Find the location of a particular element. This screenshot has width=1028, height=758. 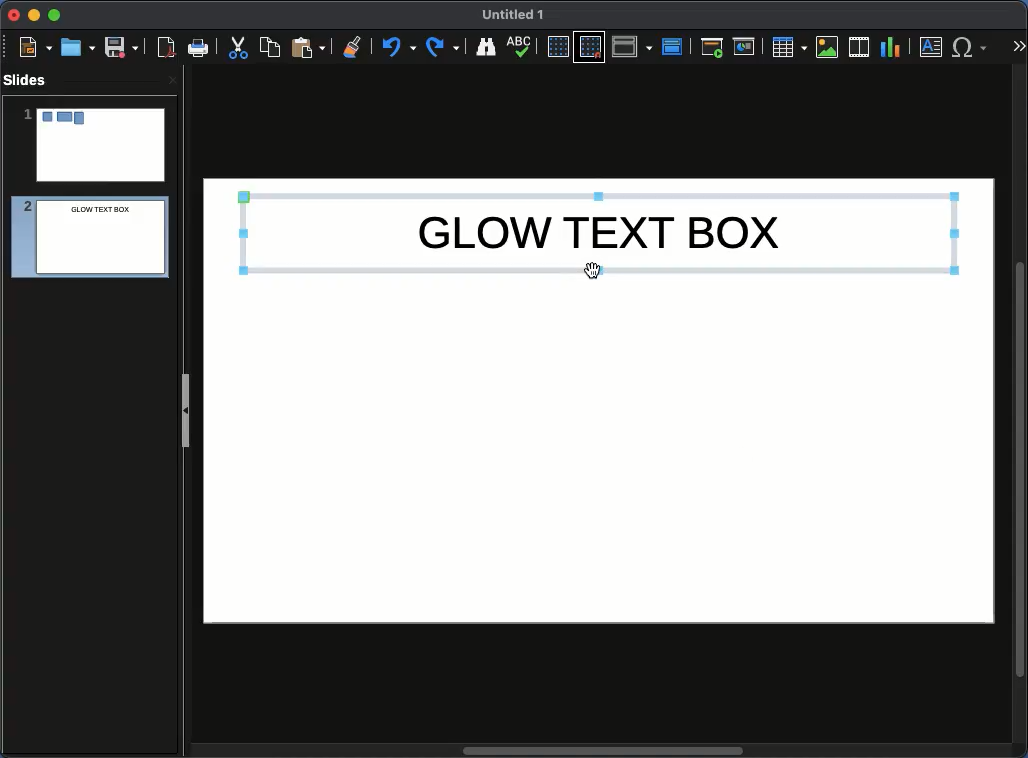

Close is located at coordinates (172, 79).